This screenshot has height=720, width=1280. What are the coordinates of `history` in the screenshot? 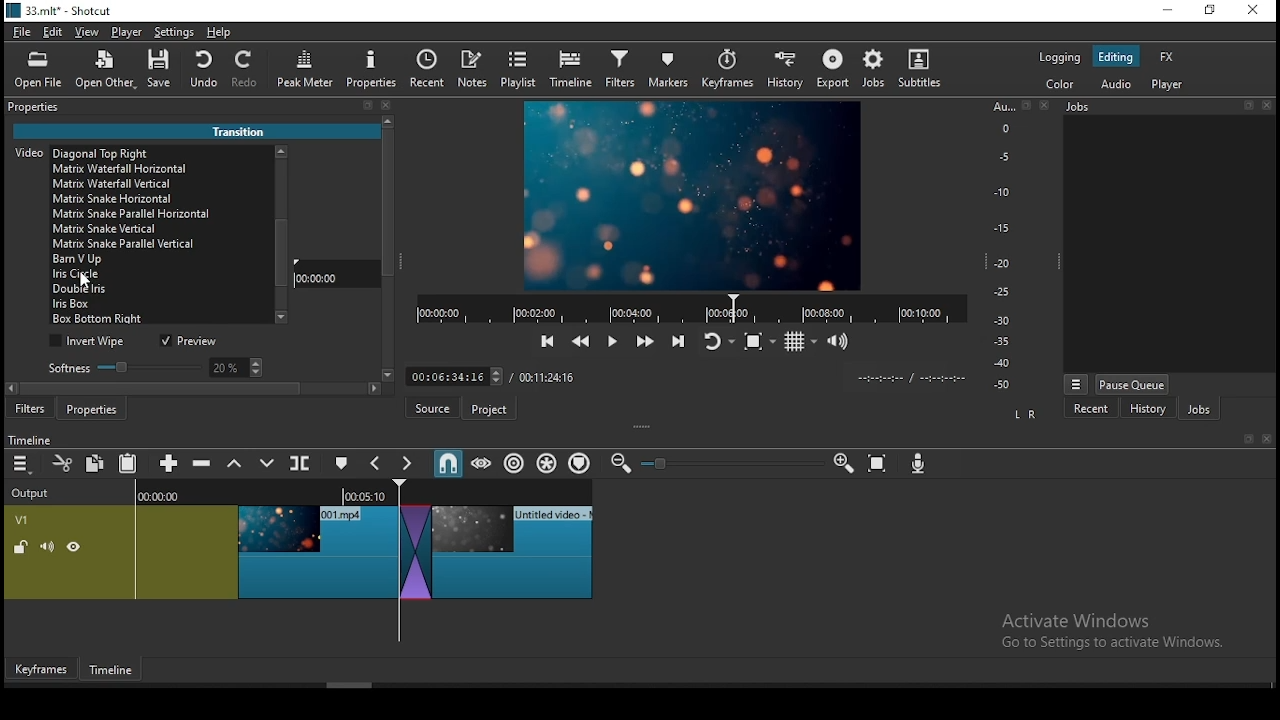 It's located at (782, 71).